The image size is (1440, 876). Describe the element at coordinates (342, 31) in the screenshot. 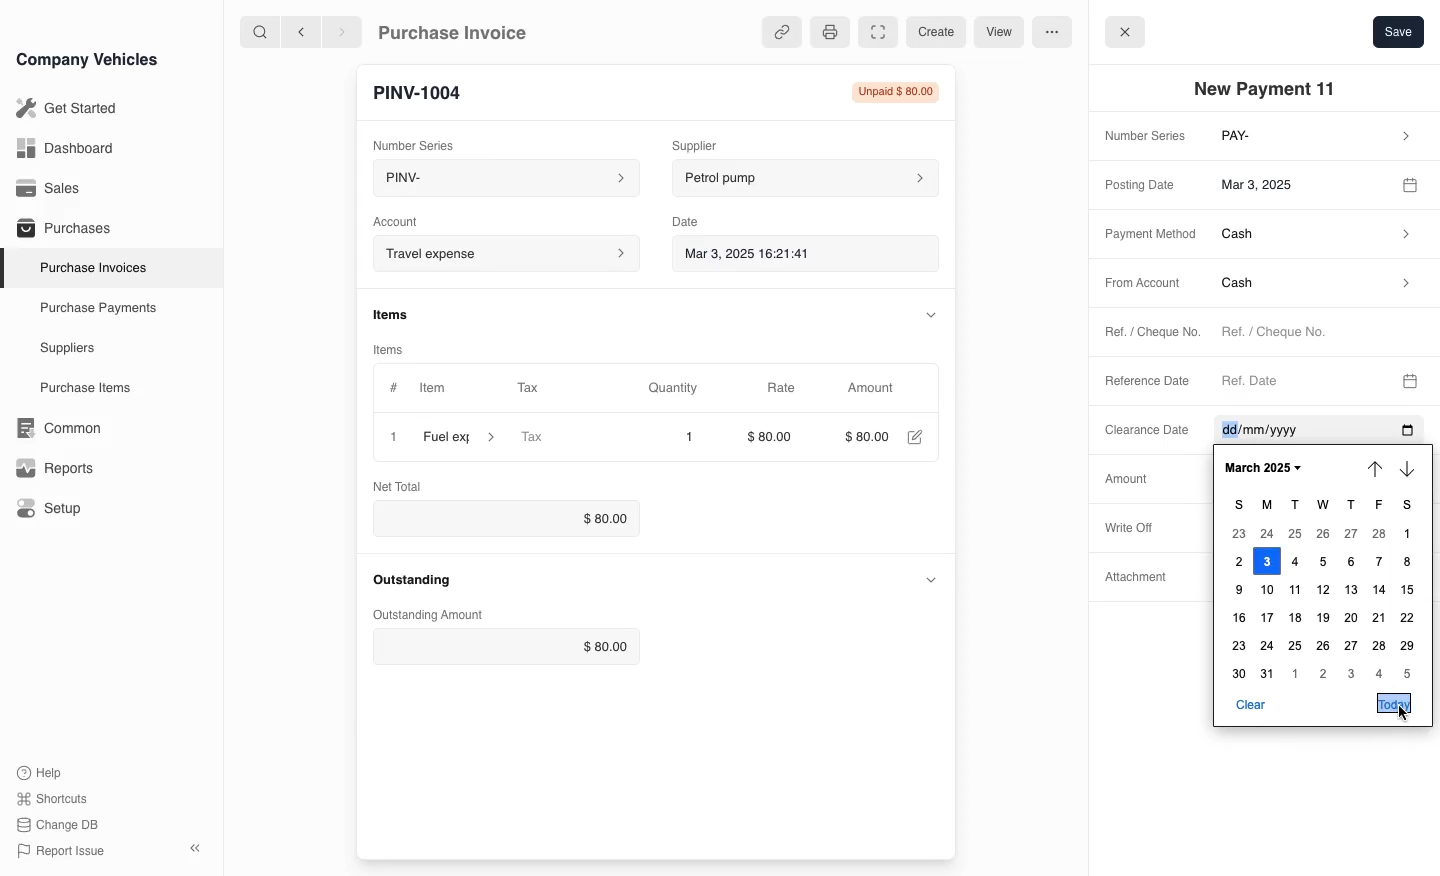

I see `next` at that location.